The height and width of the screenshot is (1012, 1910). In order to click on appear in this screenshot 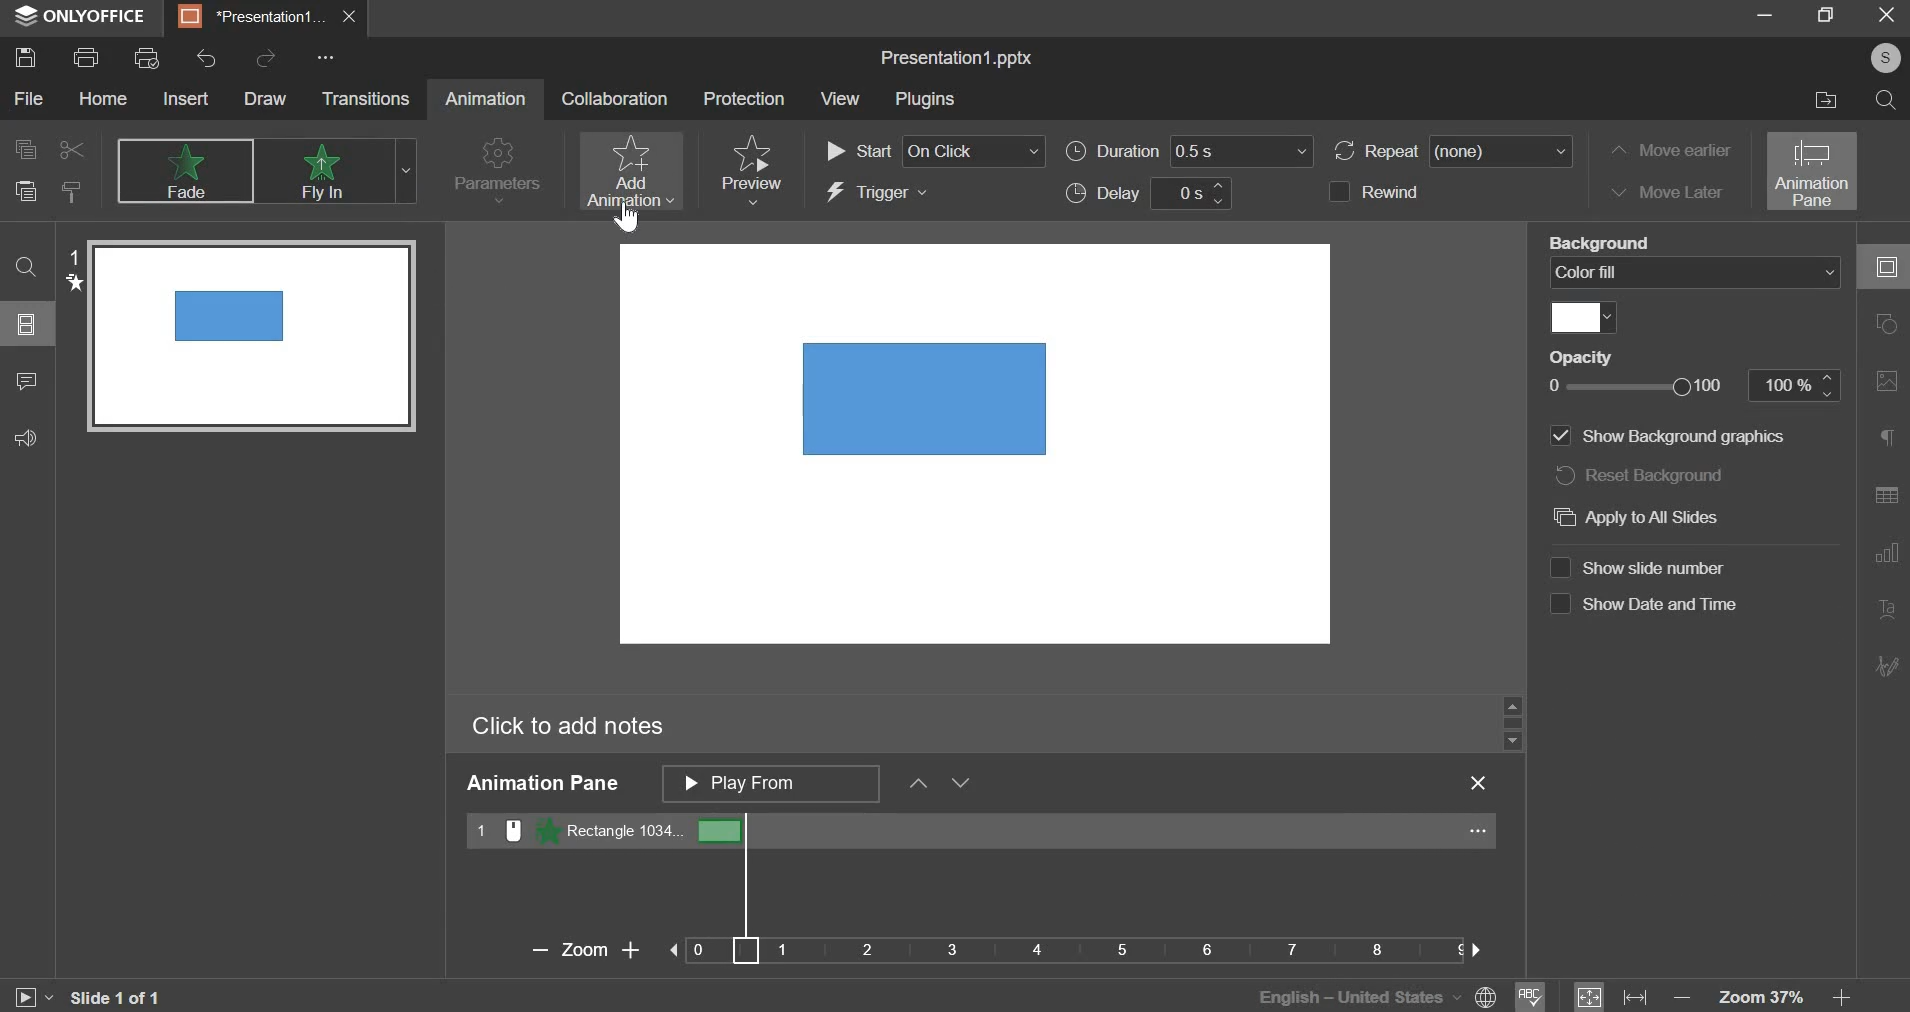, I will do `click(327, 171)`.